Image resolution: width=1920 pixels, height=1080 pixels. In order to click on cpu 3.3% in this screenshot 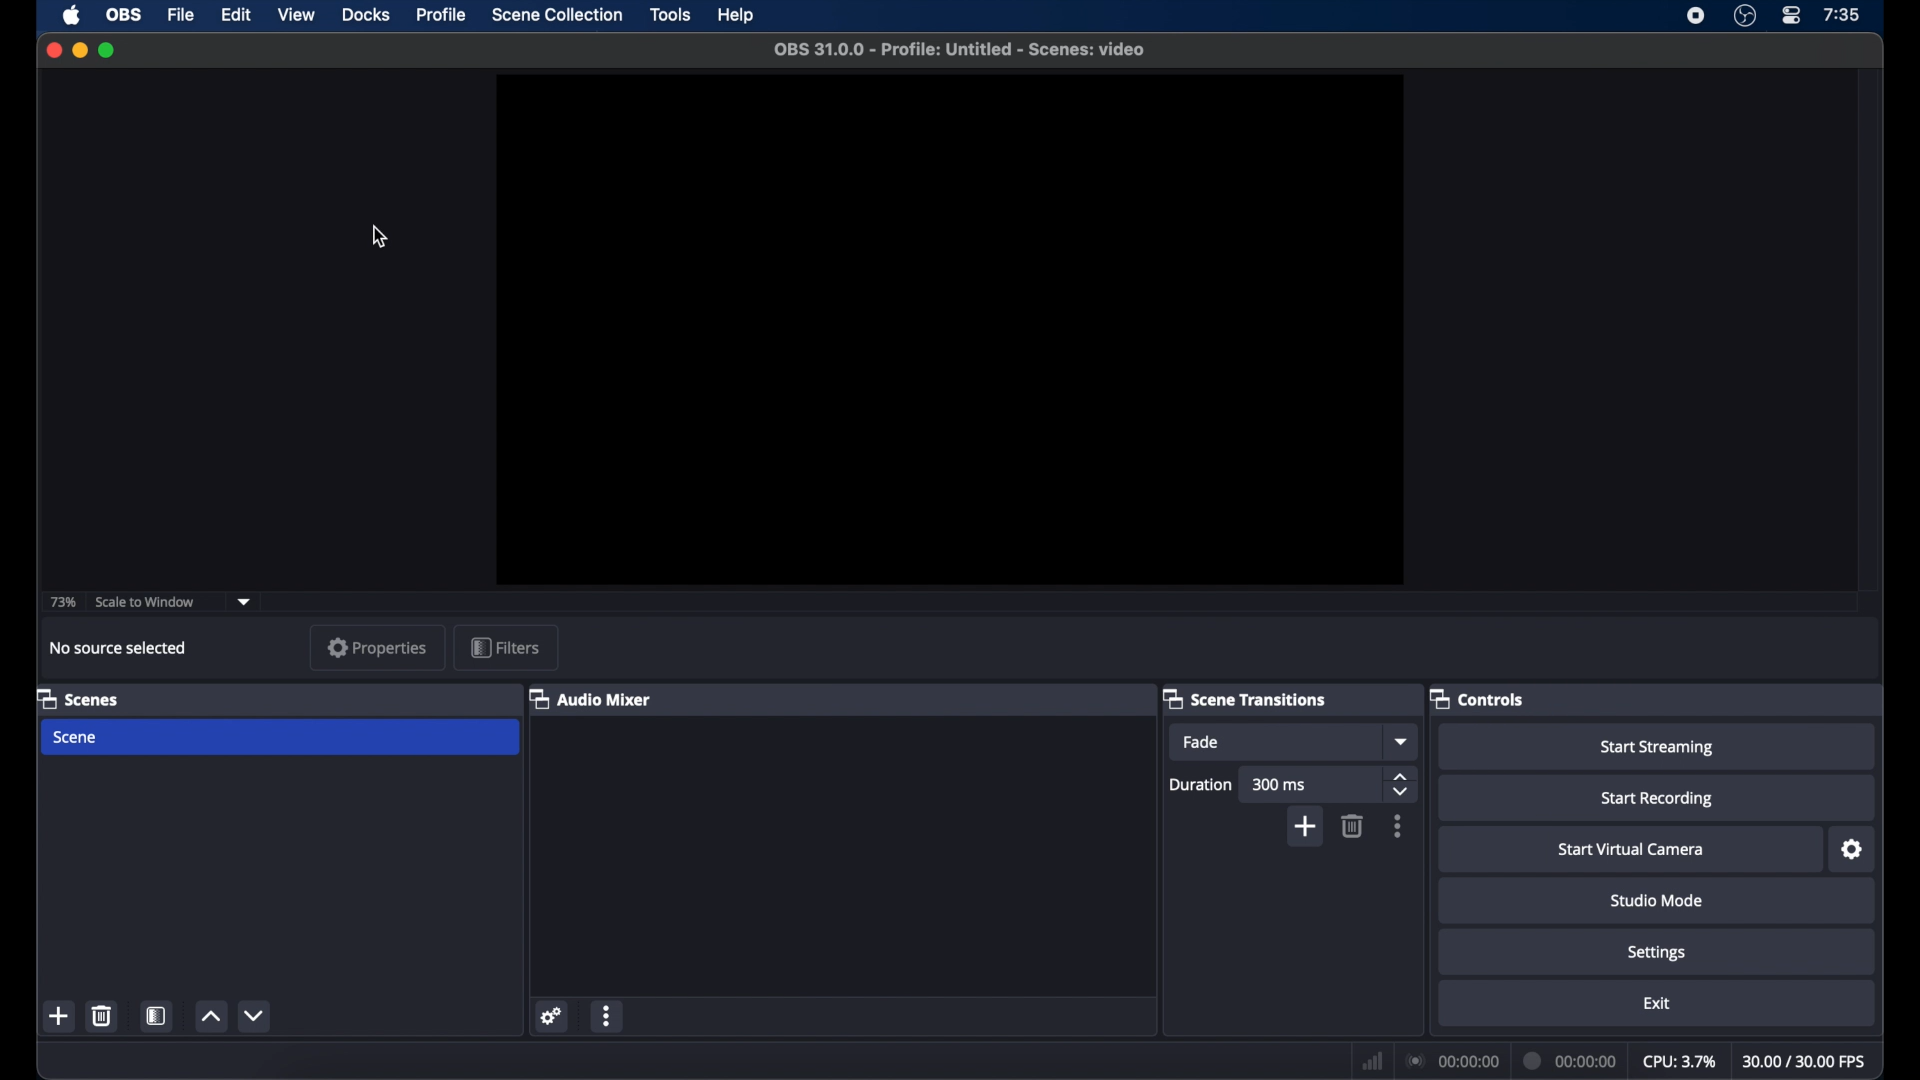, I will do `click(1679, 1062)`.